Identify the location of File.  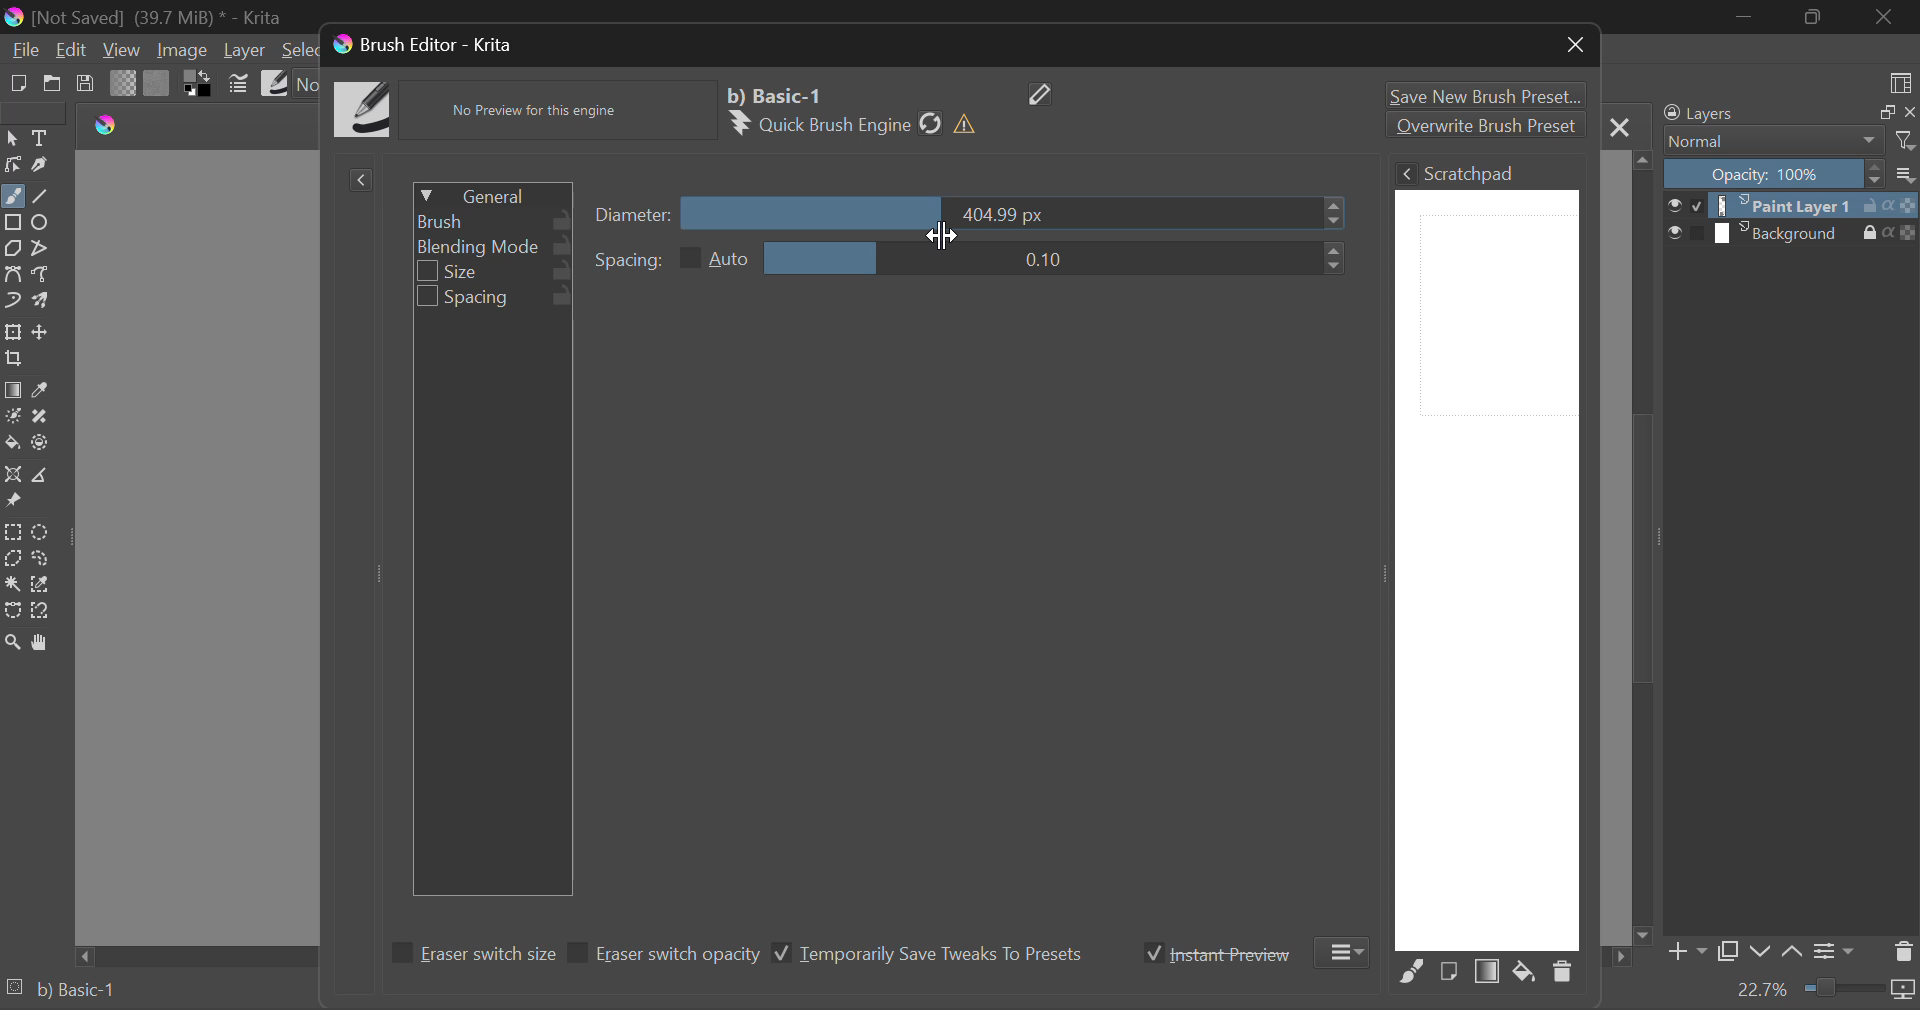
(24, 50).